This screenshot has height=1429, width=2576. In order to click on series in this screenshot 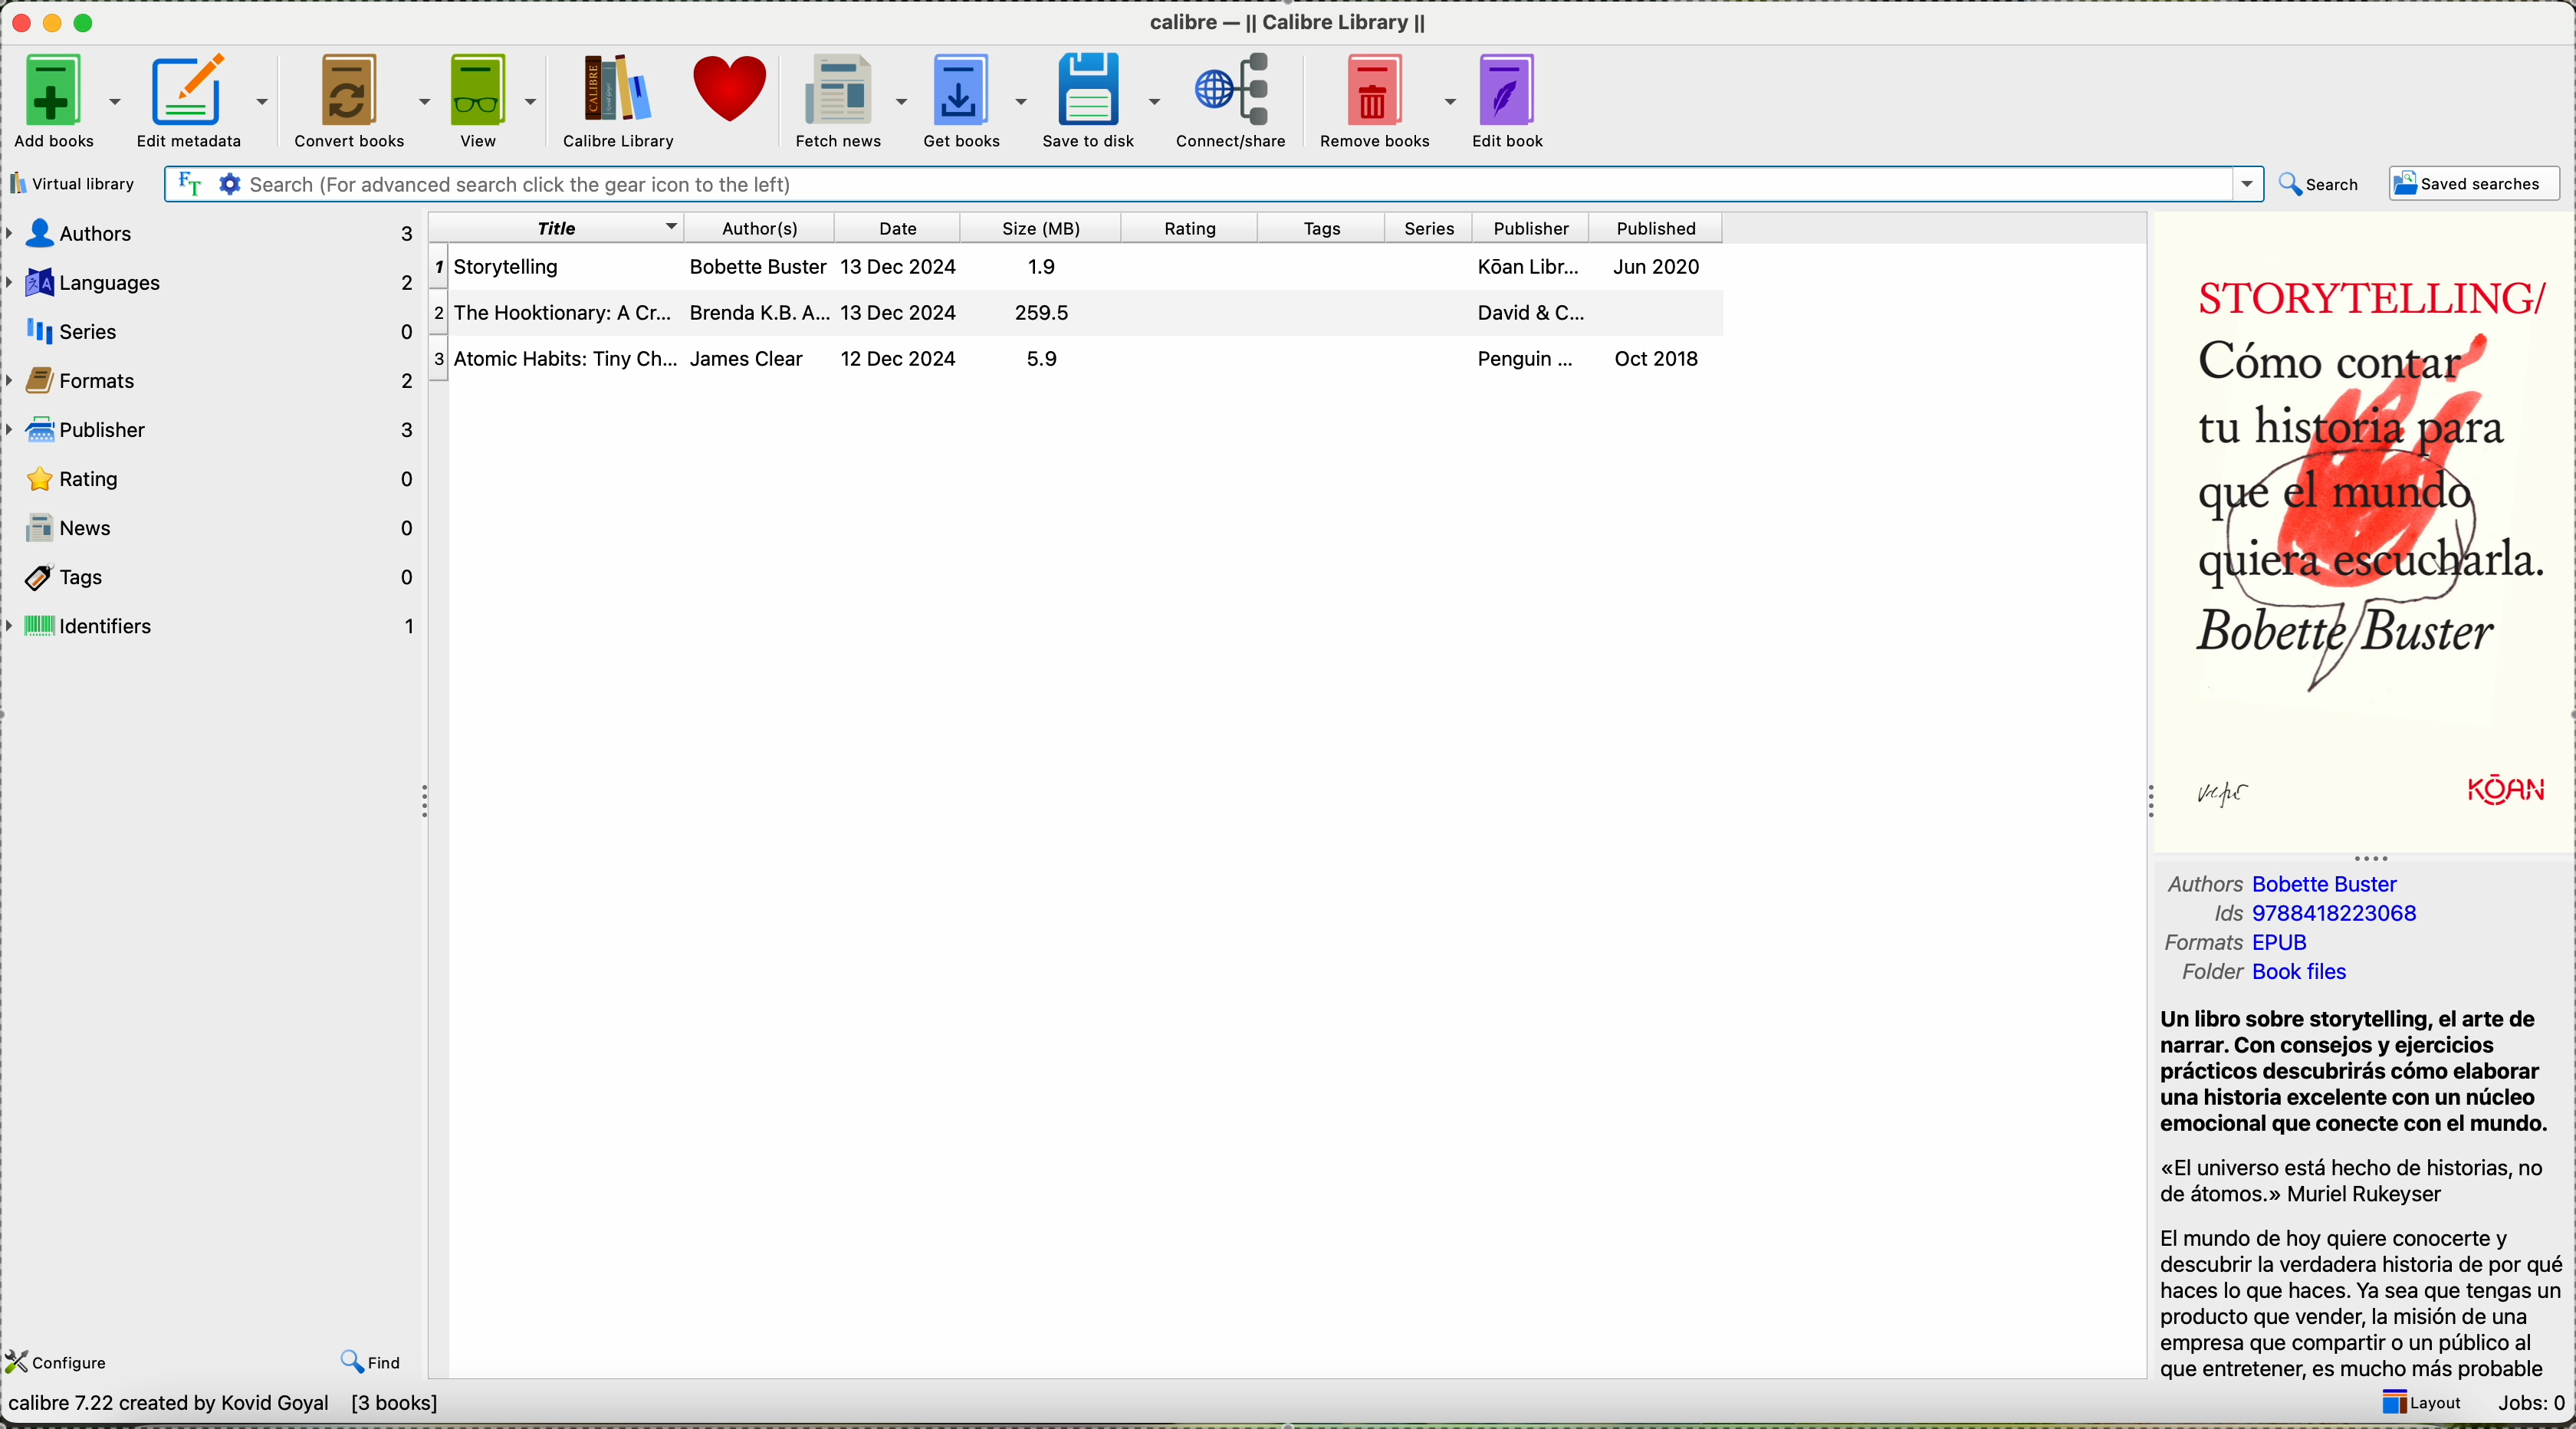, I will do `click(1433, 227)`.